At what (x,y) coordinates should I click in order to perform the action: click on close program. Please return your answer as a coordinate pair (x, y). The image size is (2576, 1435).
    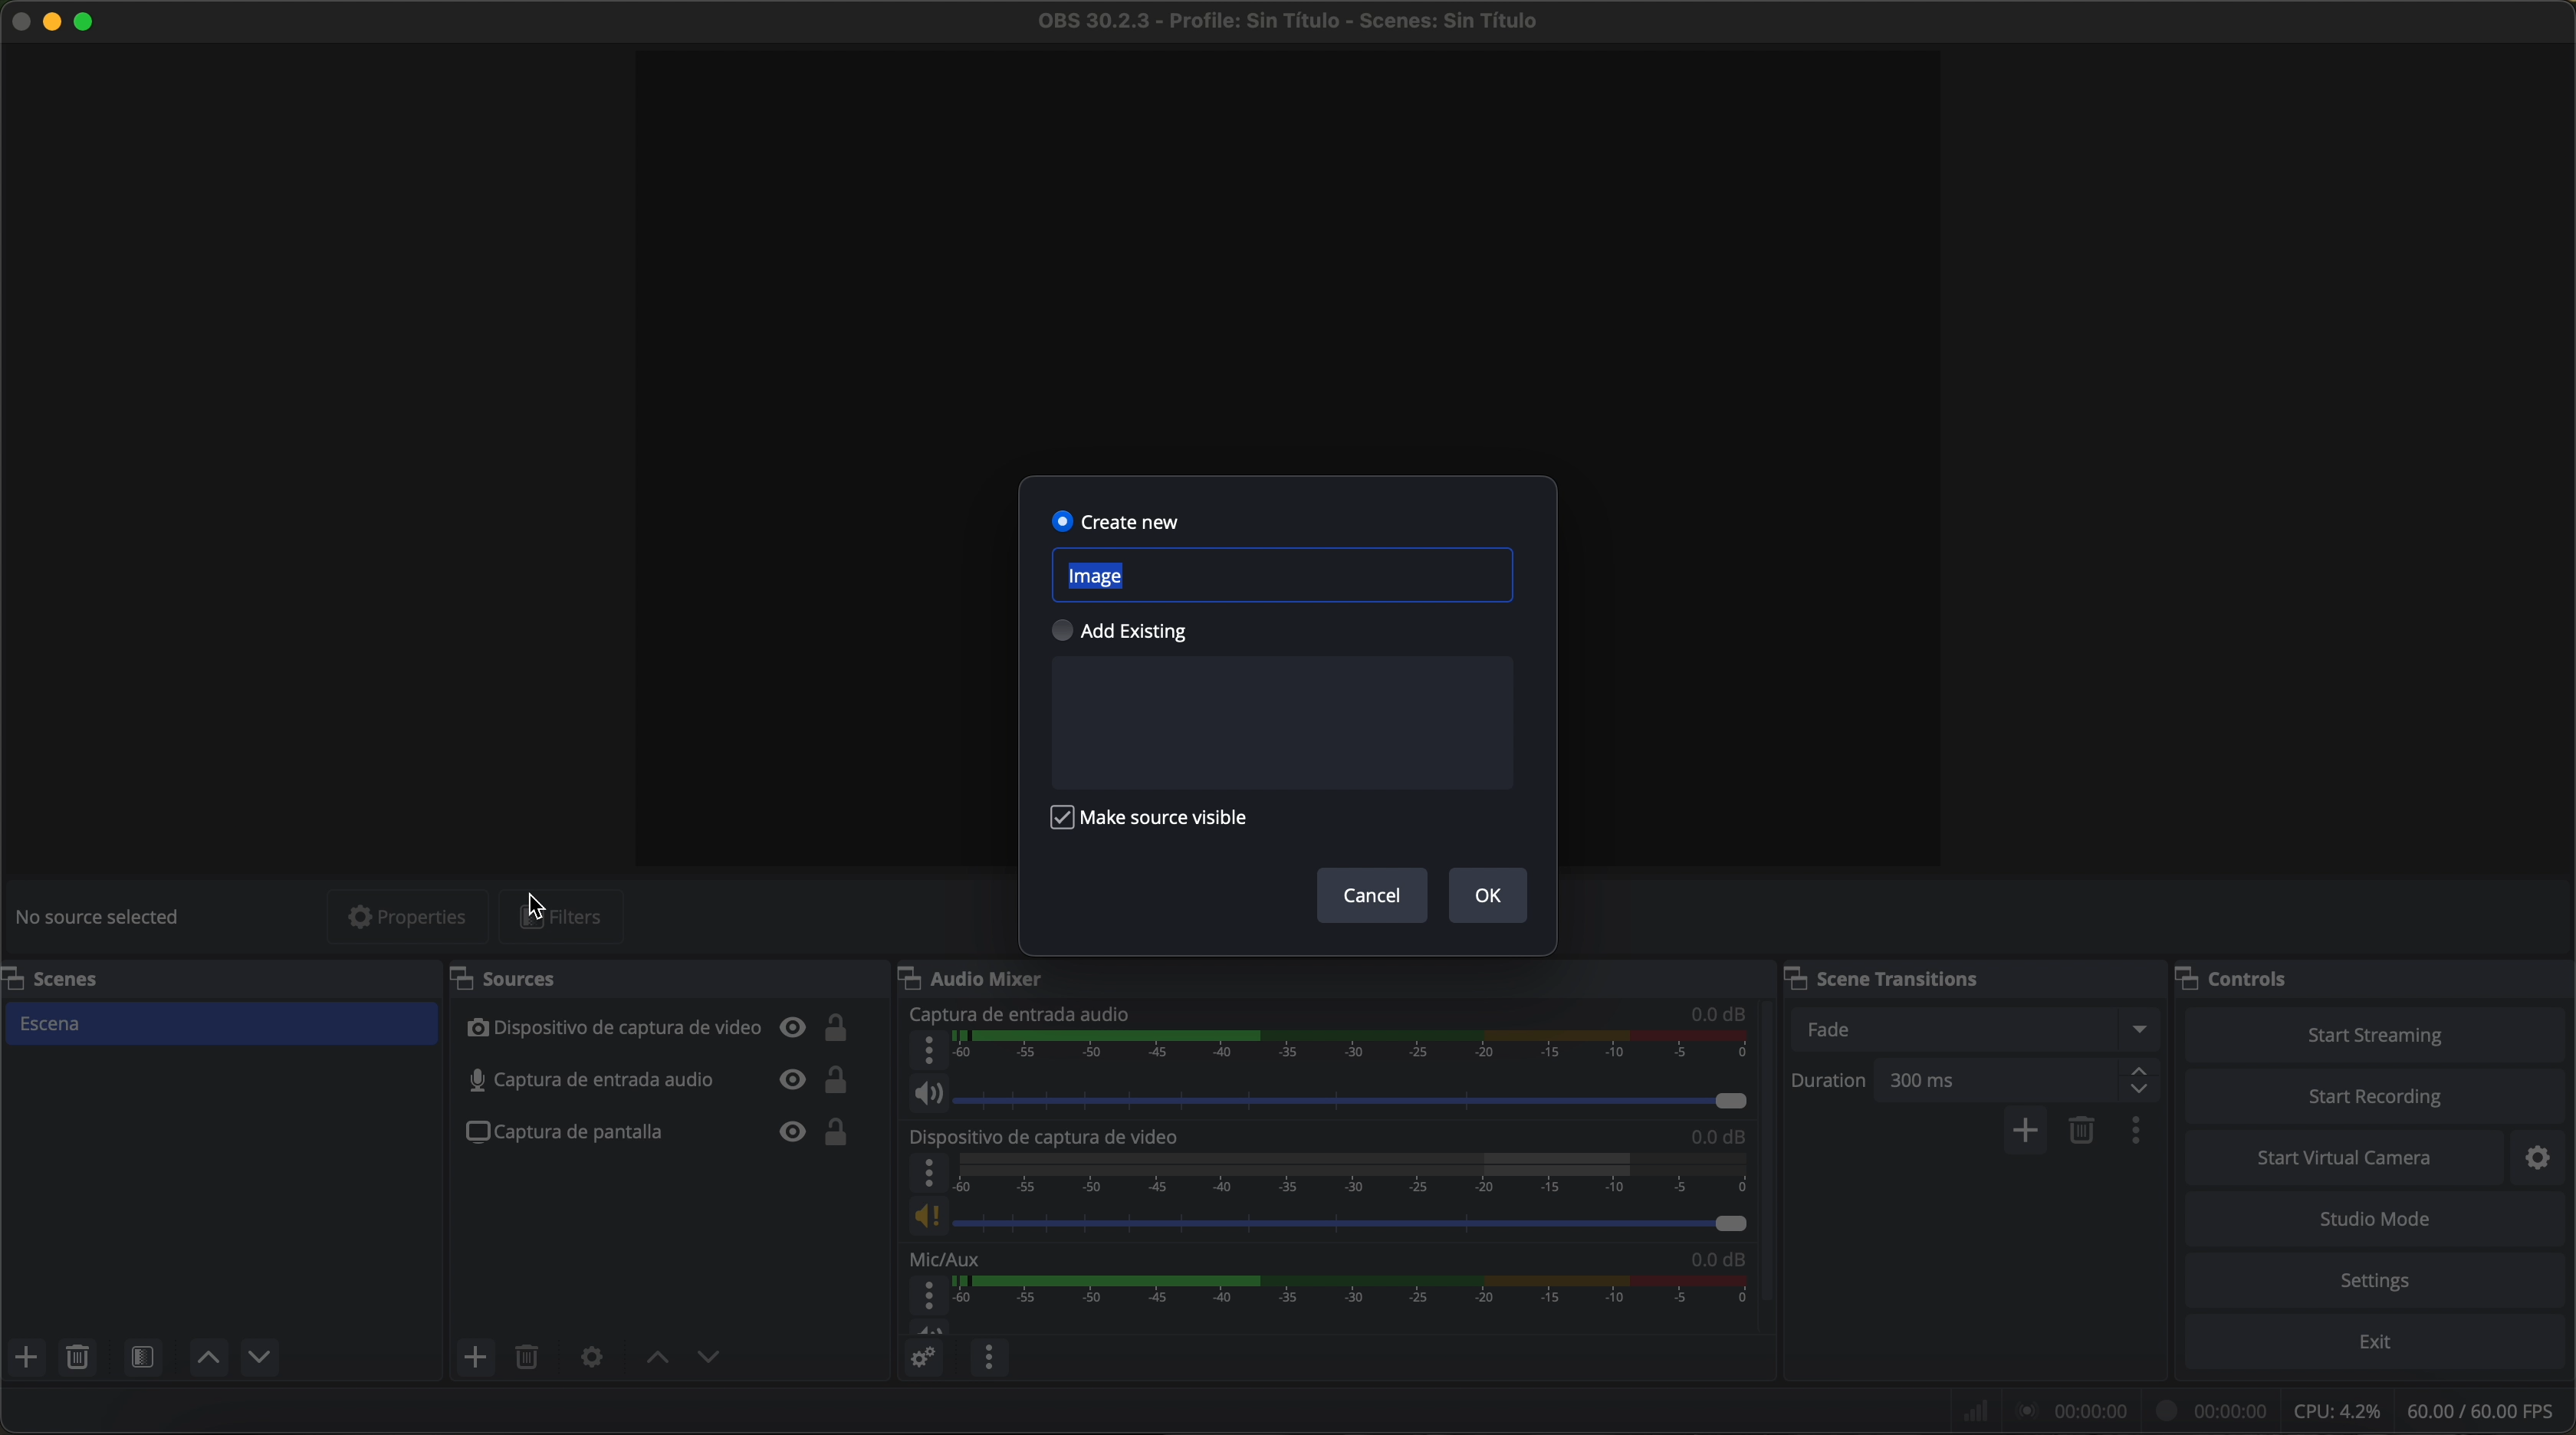
    Looking at the image, I should click on (18, 19).